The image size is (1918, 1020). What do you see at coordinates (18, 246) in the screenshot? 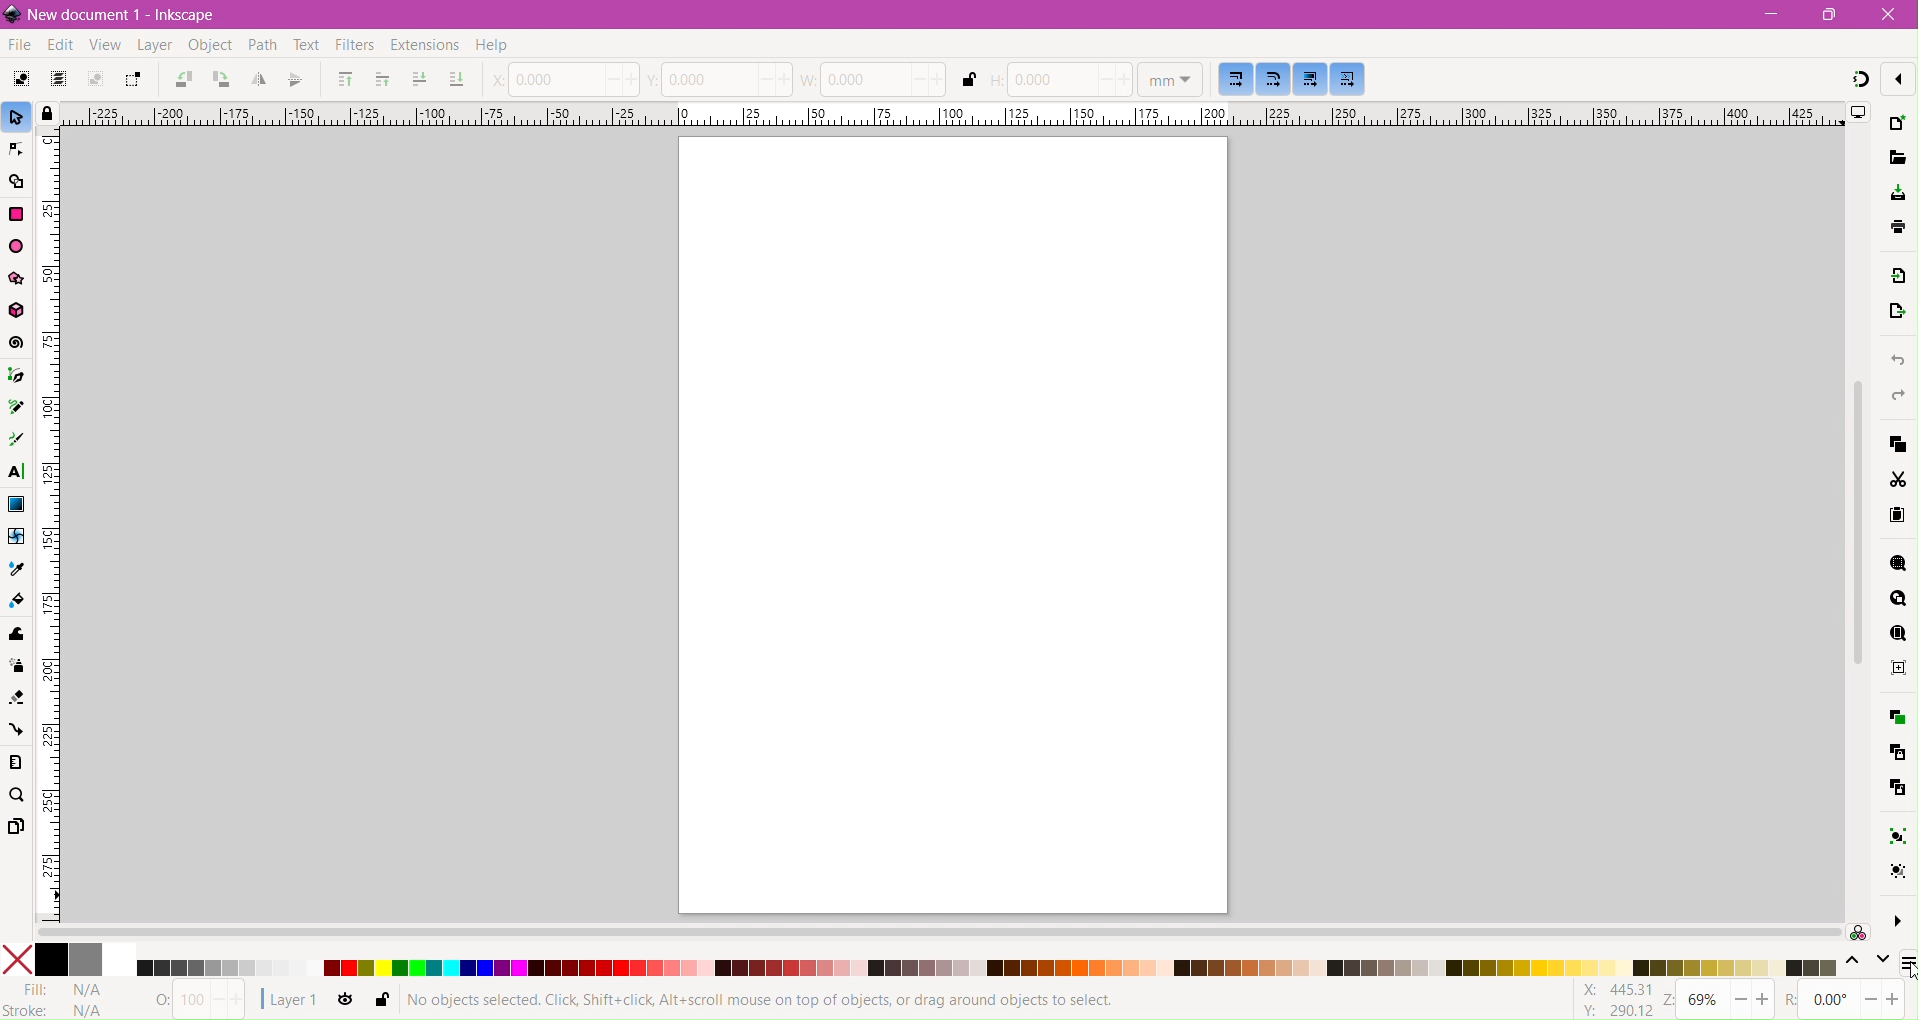
I see `Ellipse/Arc Tool` at bounding box center [18, 246].